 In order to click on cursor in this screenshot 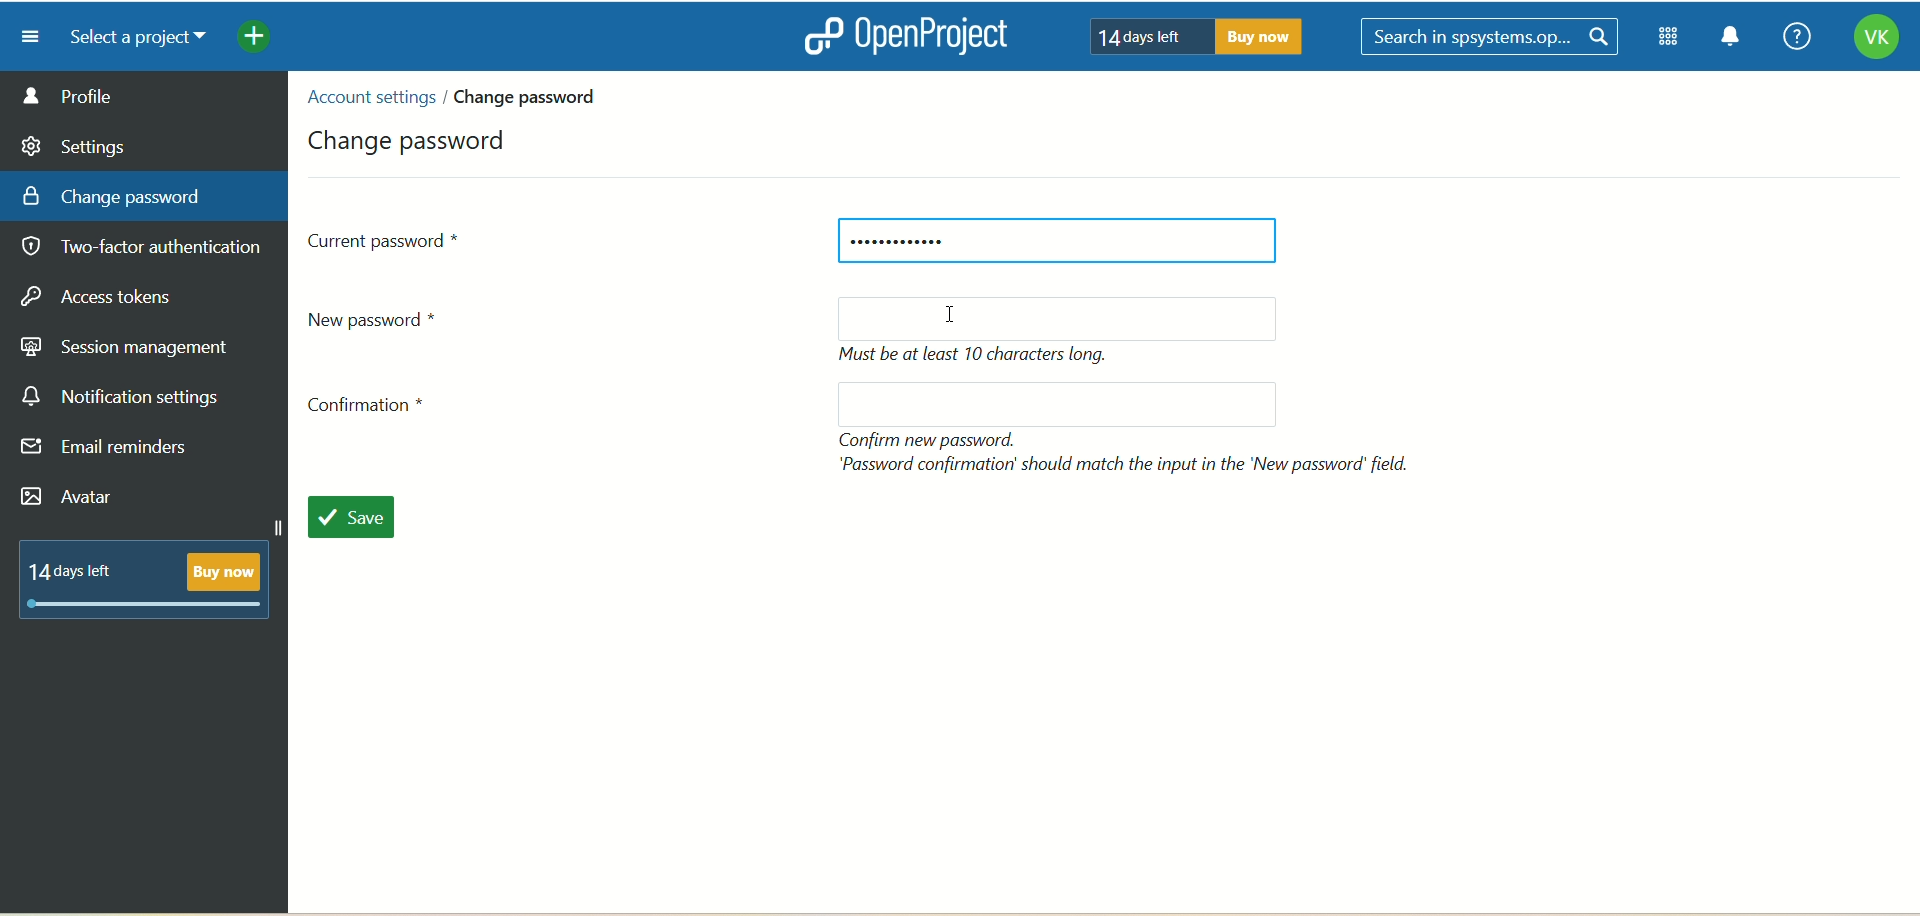, I will do `click(959, 315)`.